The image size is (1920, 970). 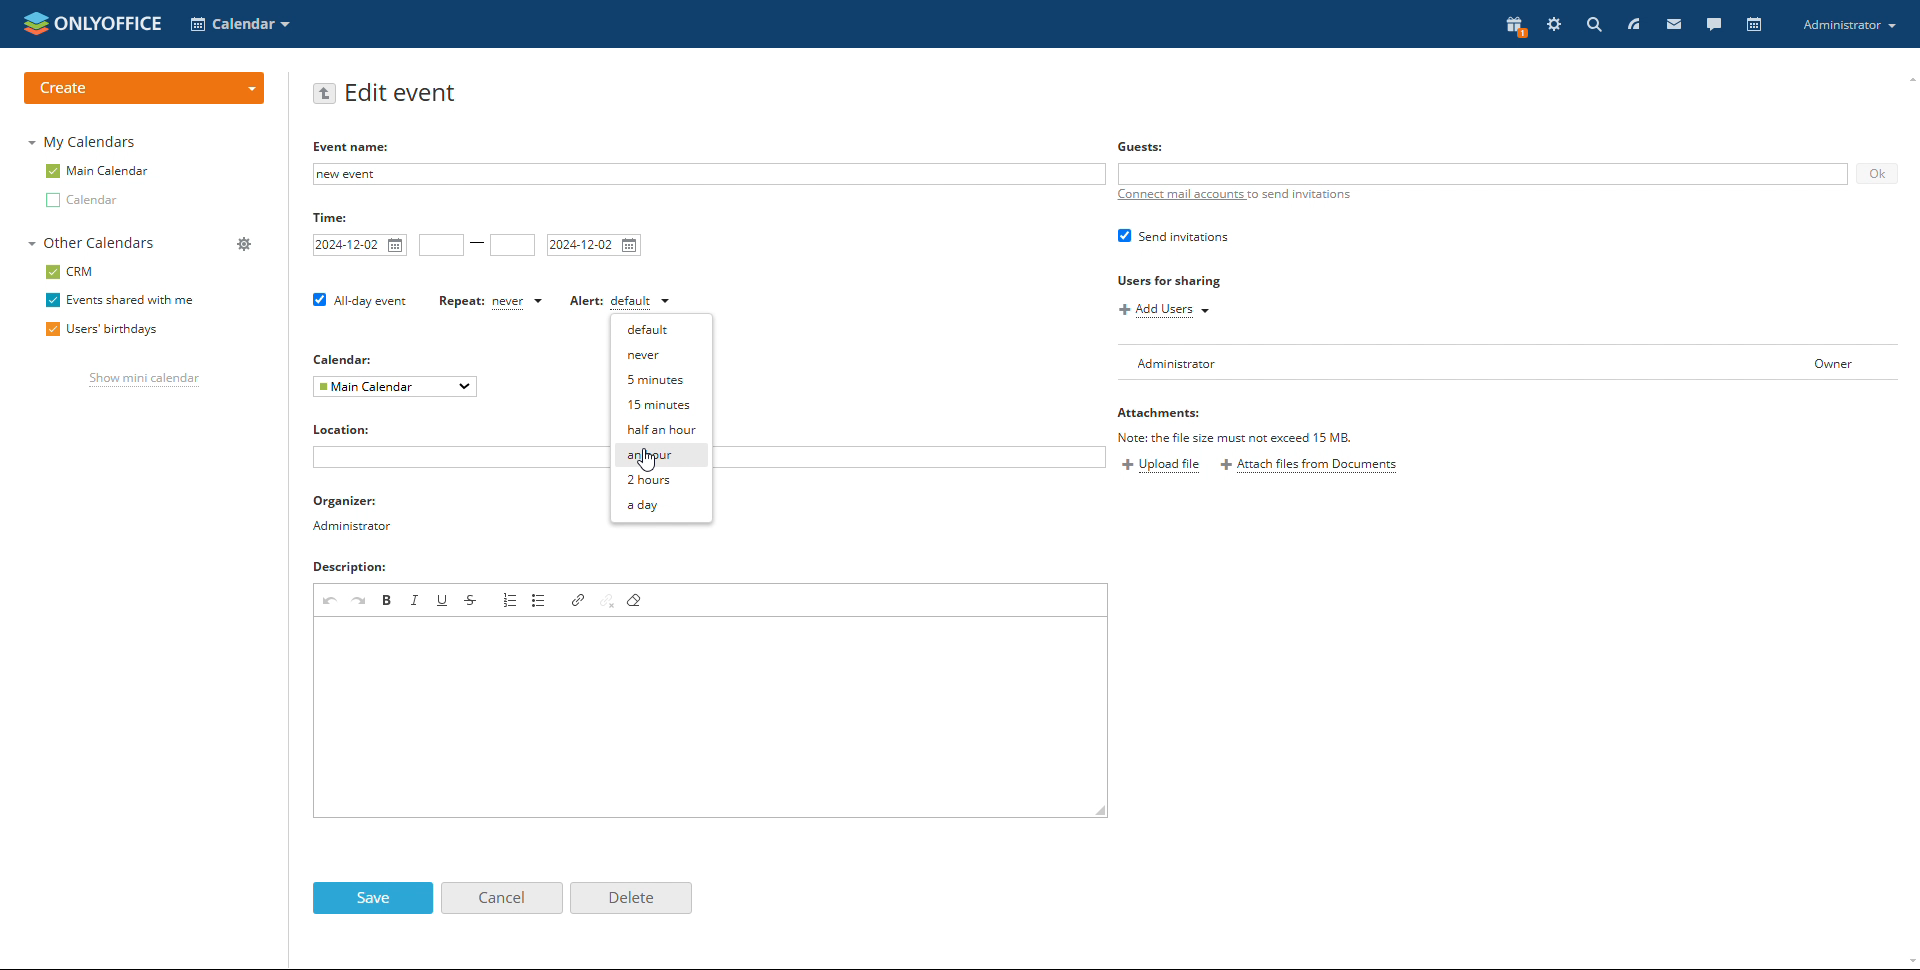 What do you see at coordinates (356, 147) in the screenshot?
I see `EVENT NAME` at bounding box center [356, 147].